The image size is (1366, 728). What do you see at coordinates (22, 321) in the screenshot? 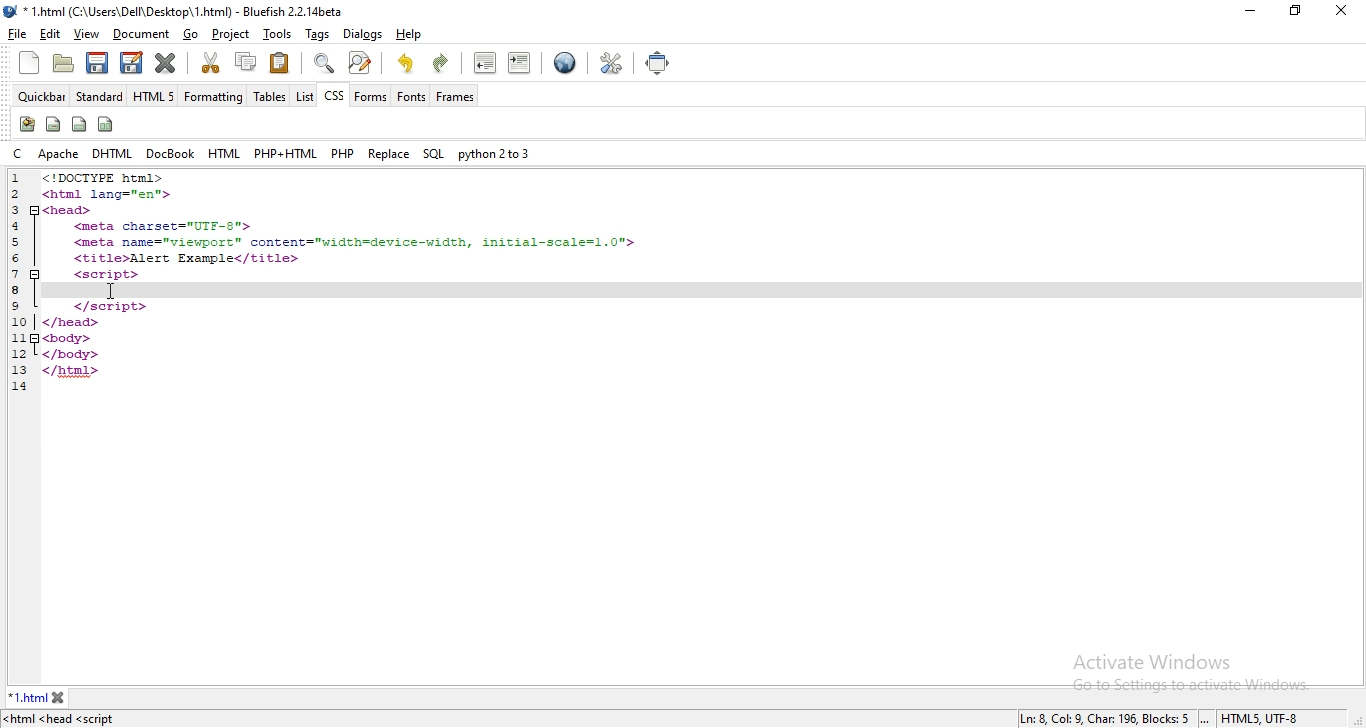
I see `10` at bounding box center [22, 321].